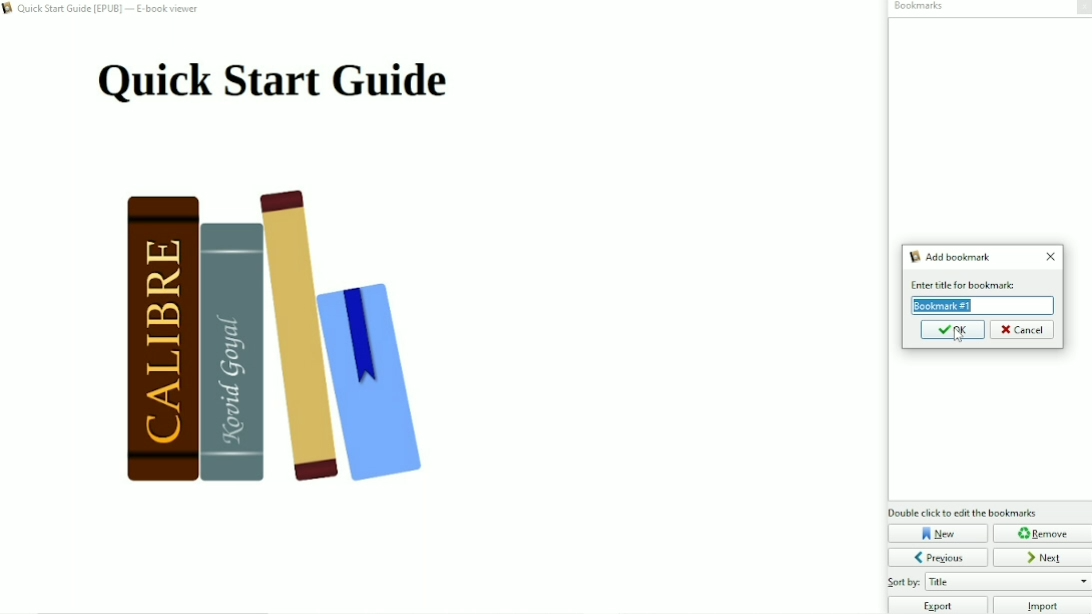 This screenshot has height=614, width=1092. I want to click on OK, so click(953, 330).